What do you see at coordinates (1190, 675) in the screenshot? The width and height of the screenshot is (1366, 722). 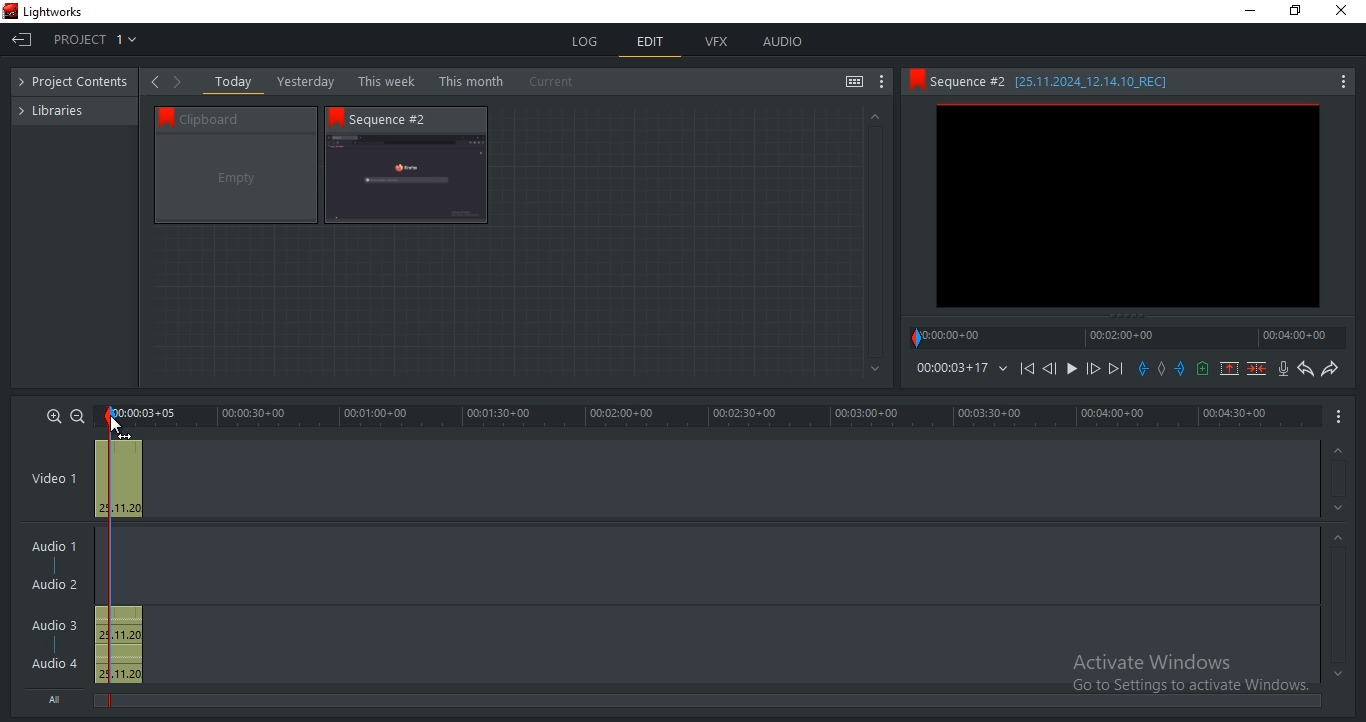 I see `Activate Windows
Go to Settings to activate Windows.` at bounding box center [1190, 675].